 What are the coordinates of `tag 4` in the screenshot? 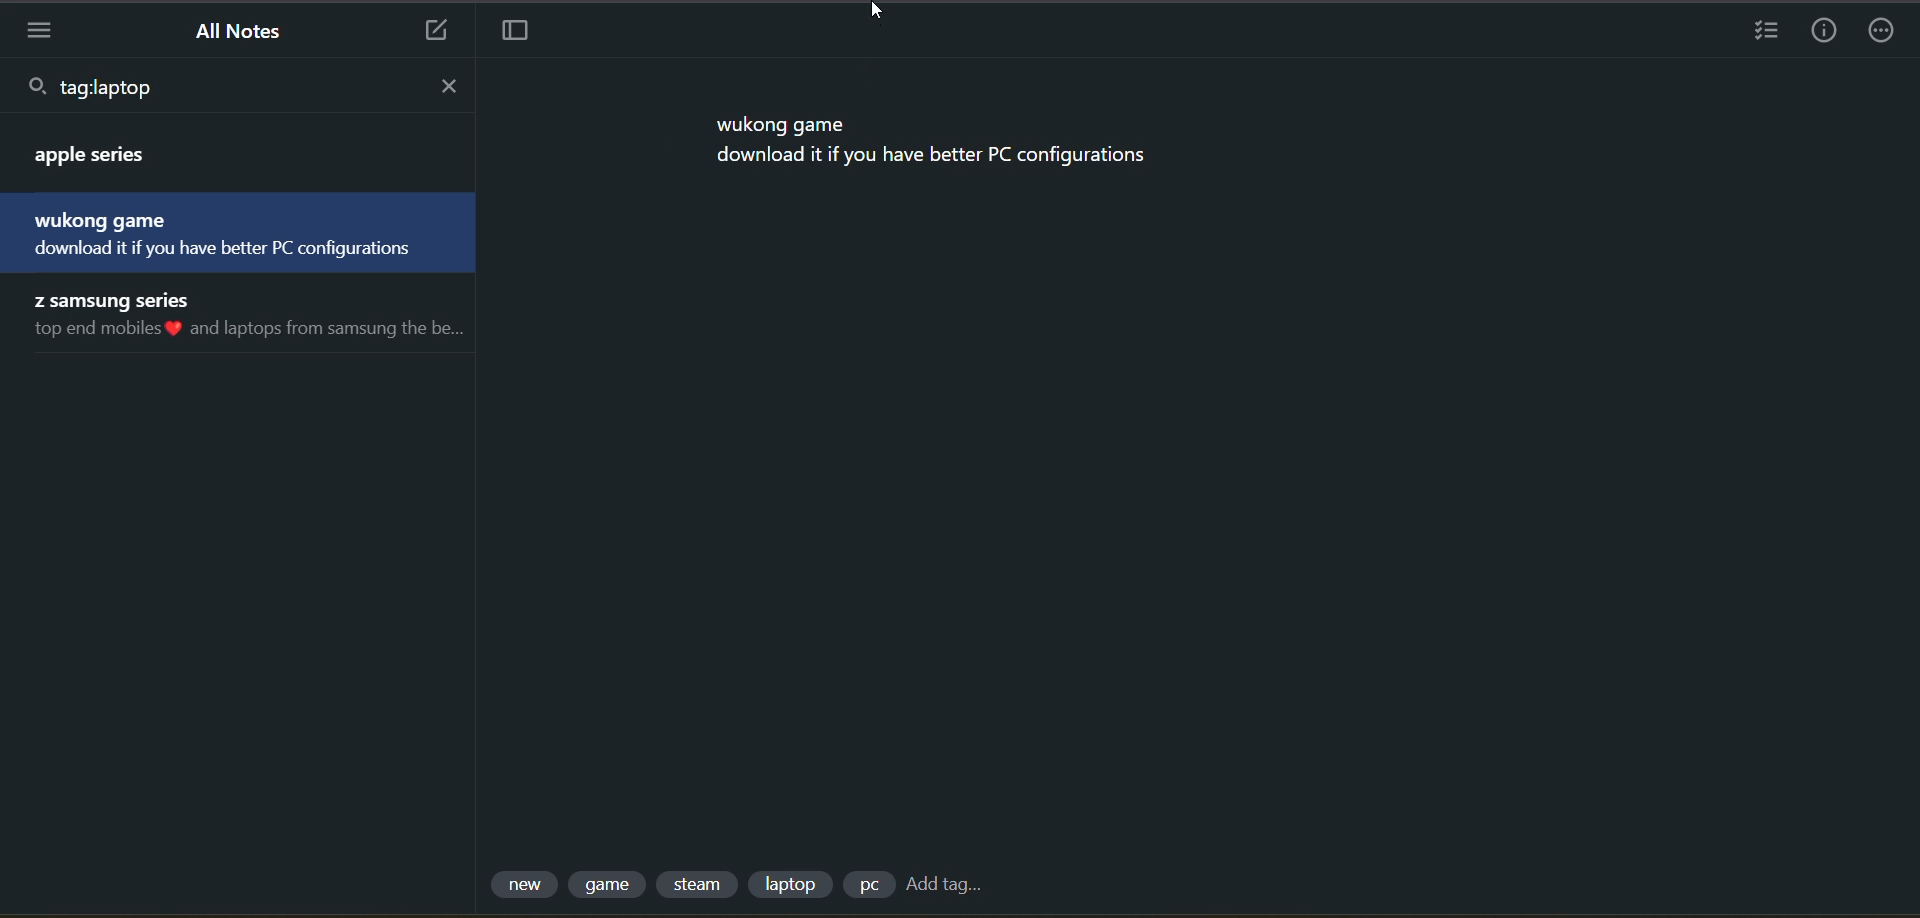 It's located at (791, 883).